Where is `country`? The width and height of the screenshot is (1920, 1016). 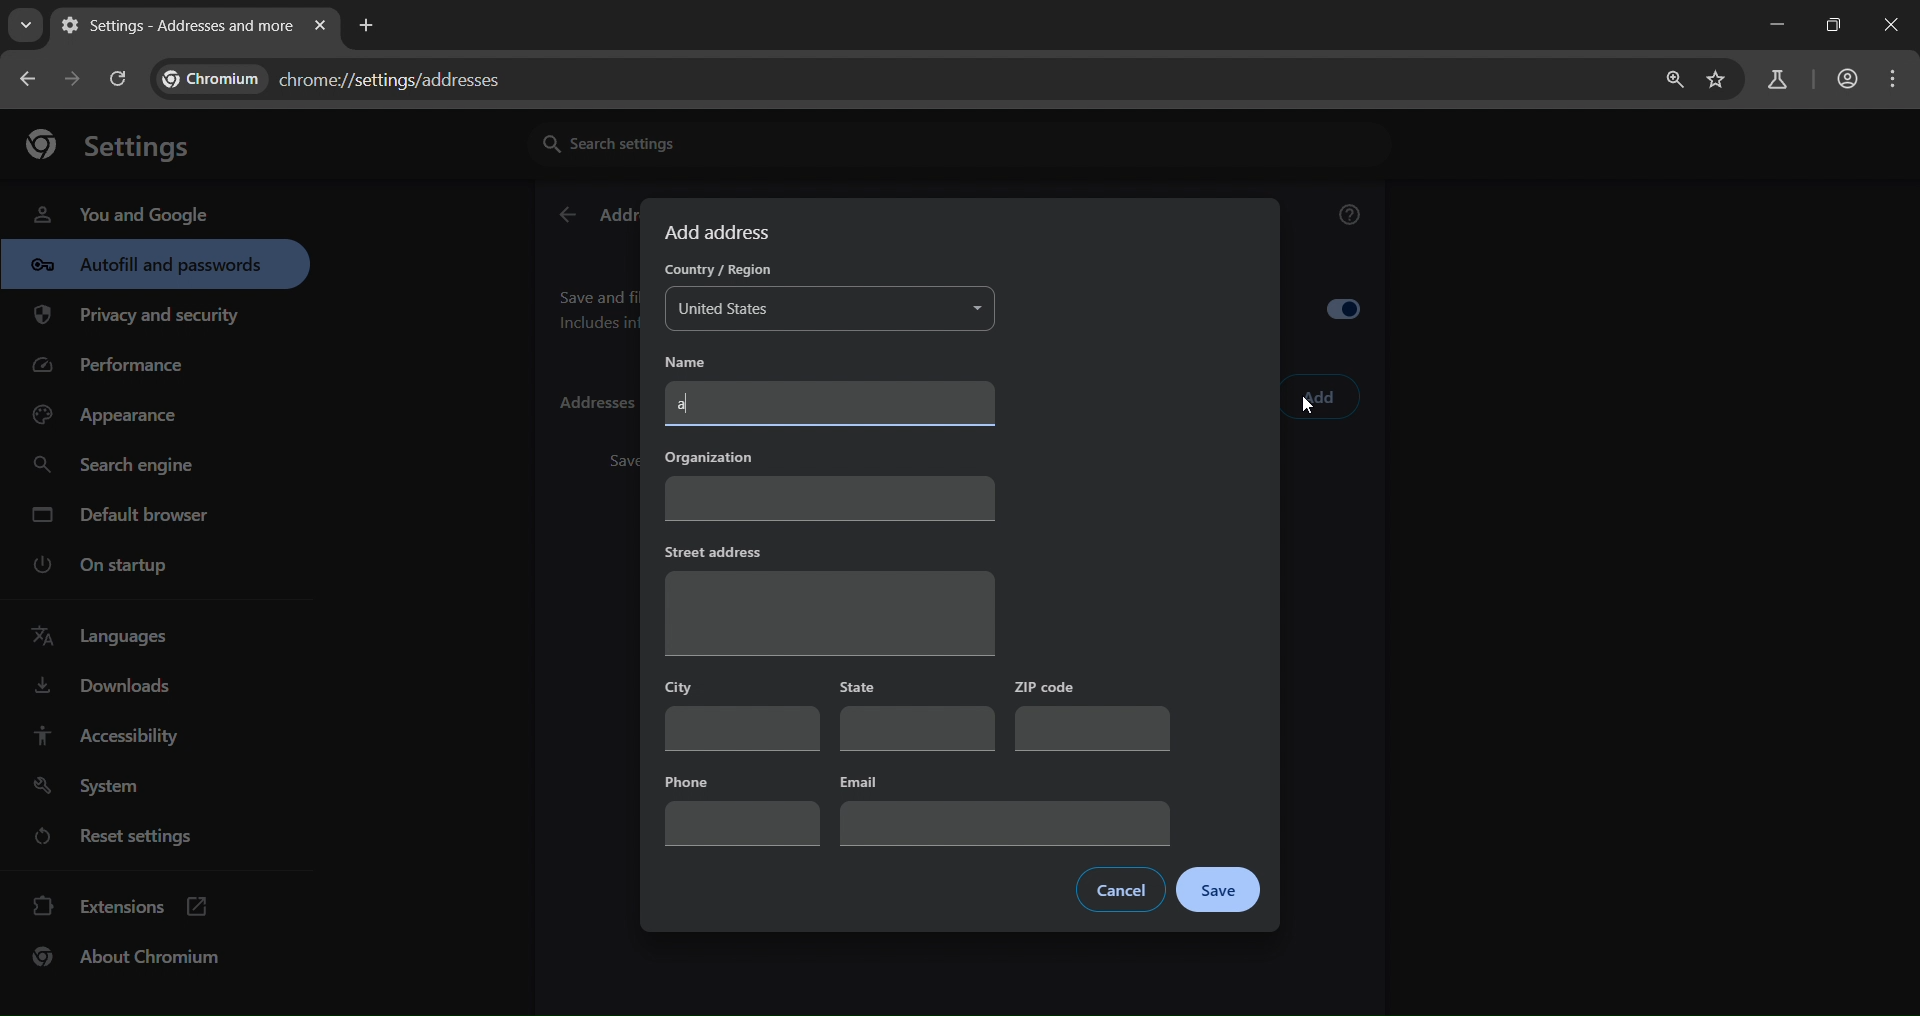 country is located at coordinates (714, 272).